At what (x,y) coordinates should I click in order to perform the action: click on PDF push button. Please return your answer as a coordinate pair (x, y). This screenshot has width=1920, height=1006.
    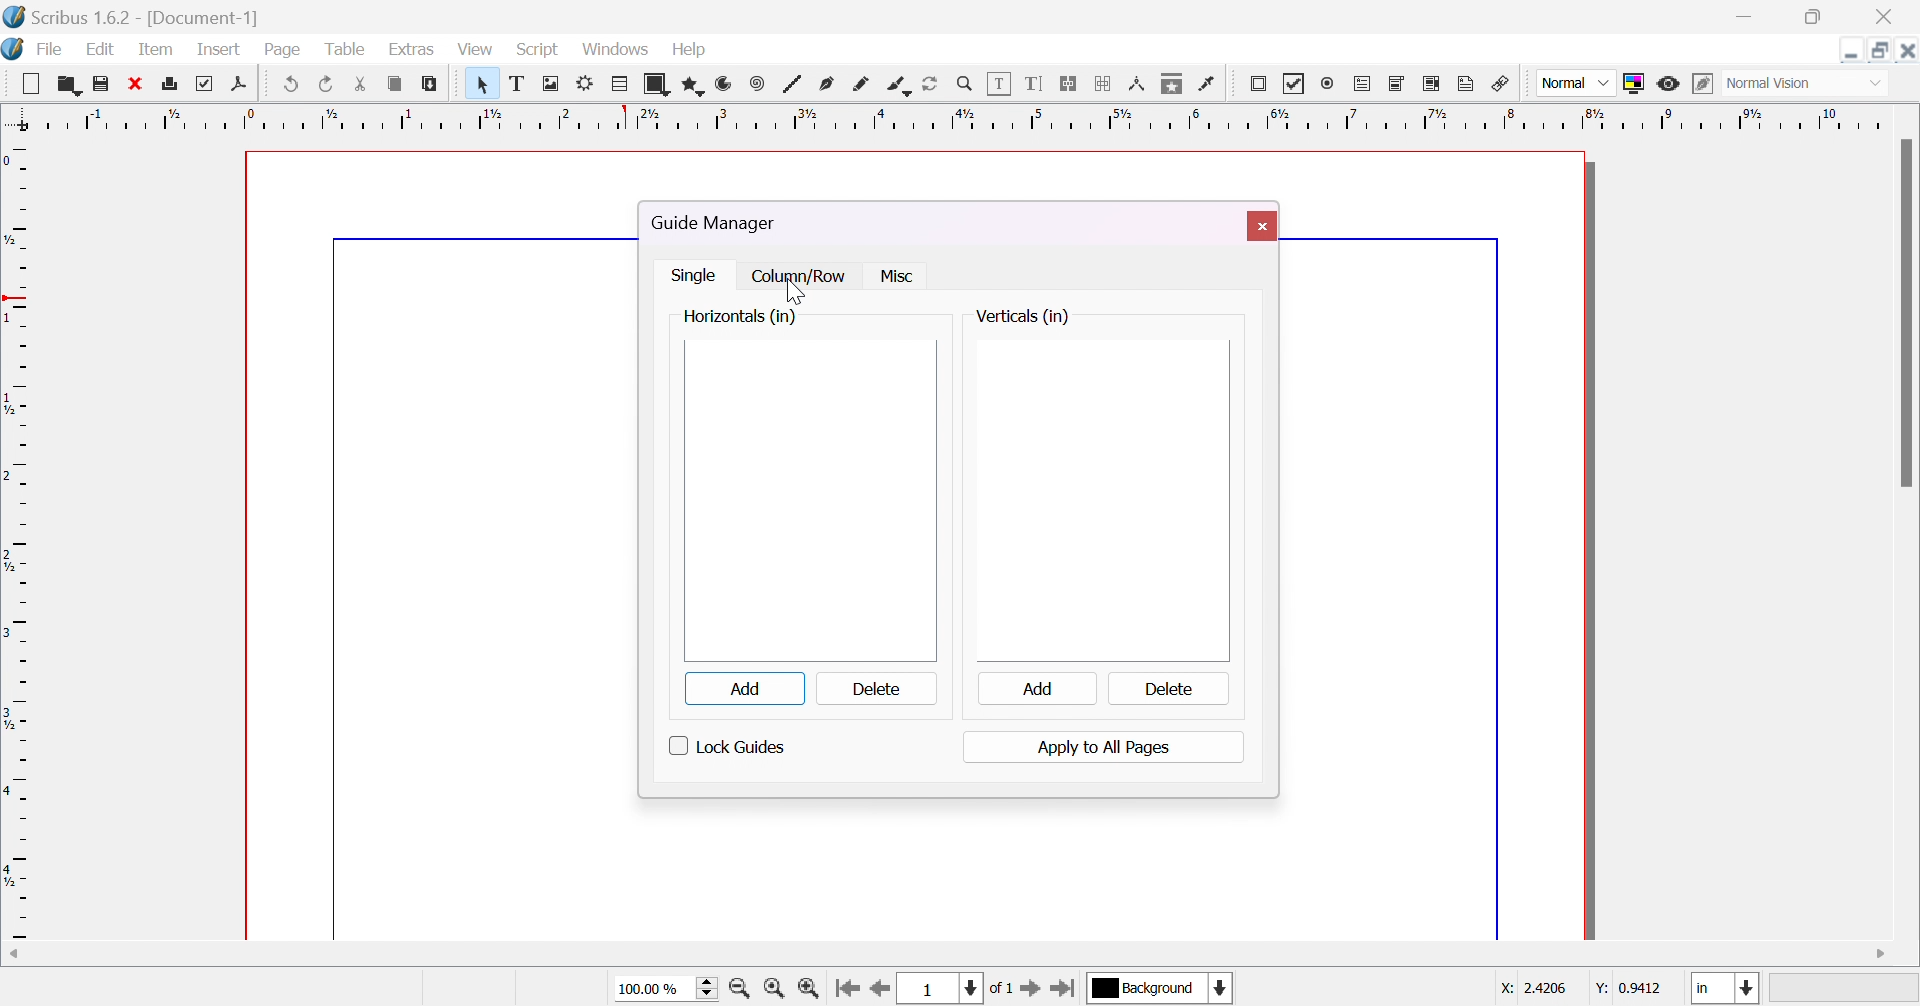
    Looking at the image, I should click on (1258, 87).